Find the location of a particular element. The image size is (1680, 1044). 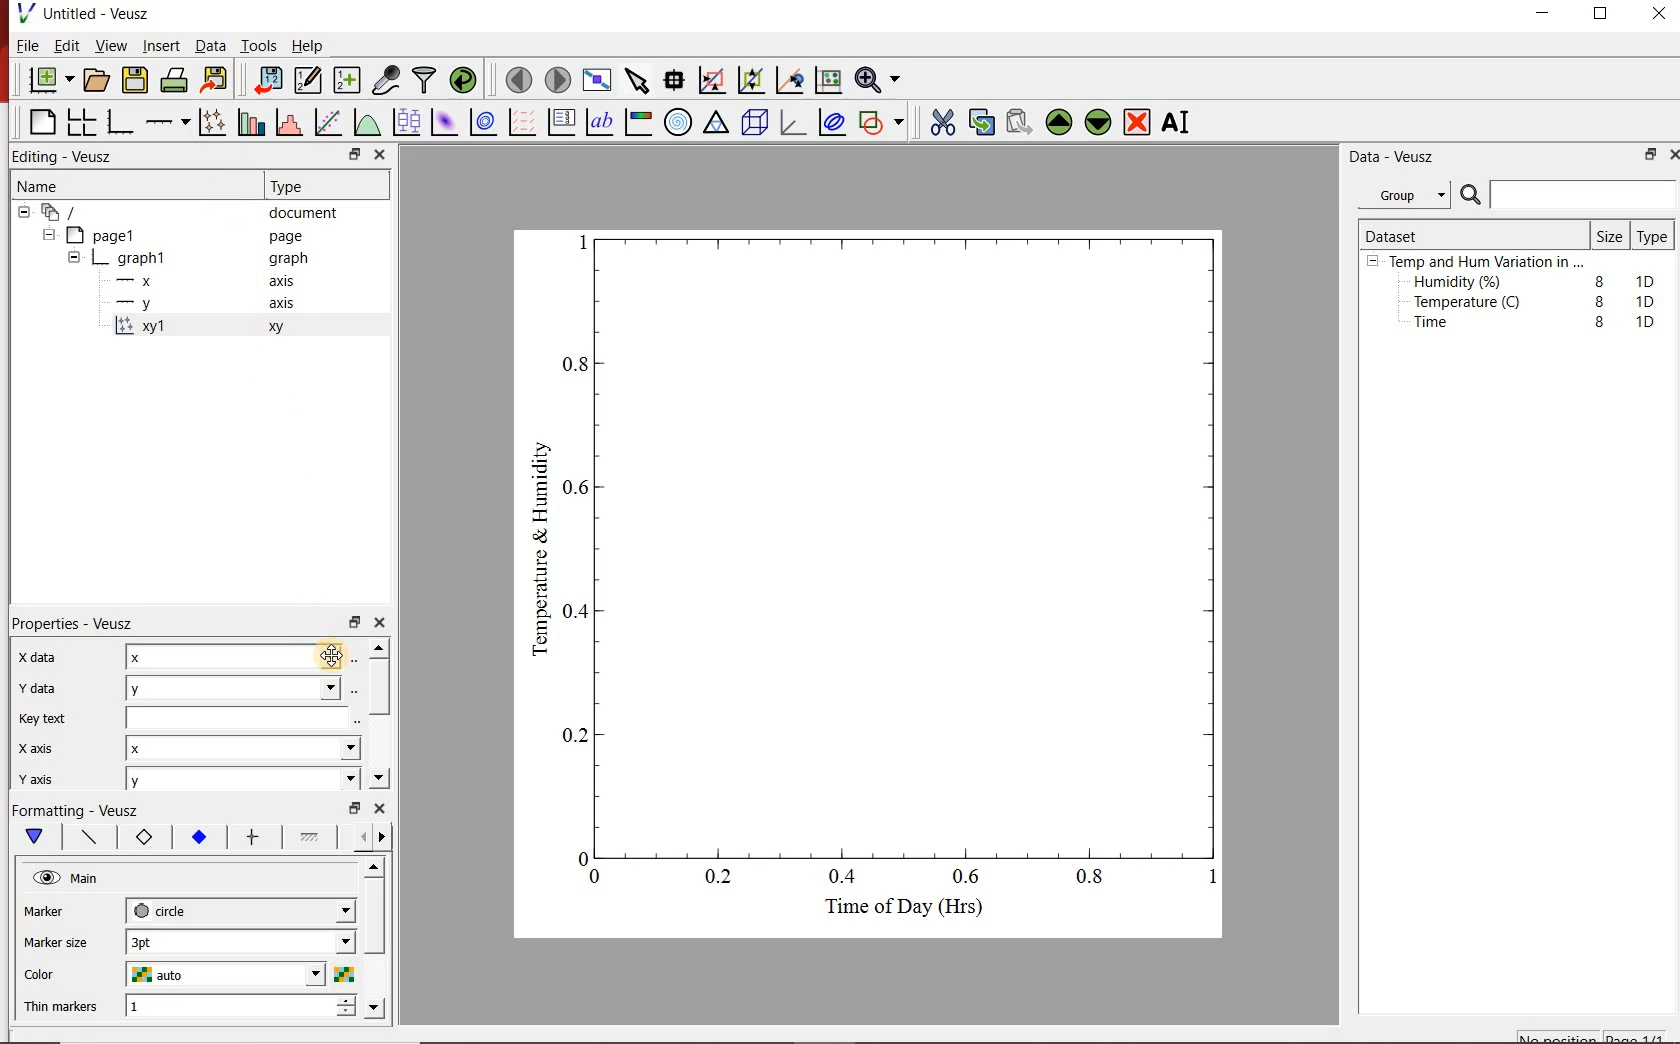

Temperature (C) is located at coordinates (1471, 304).